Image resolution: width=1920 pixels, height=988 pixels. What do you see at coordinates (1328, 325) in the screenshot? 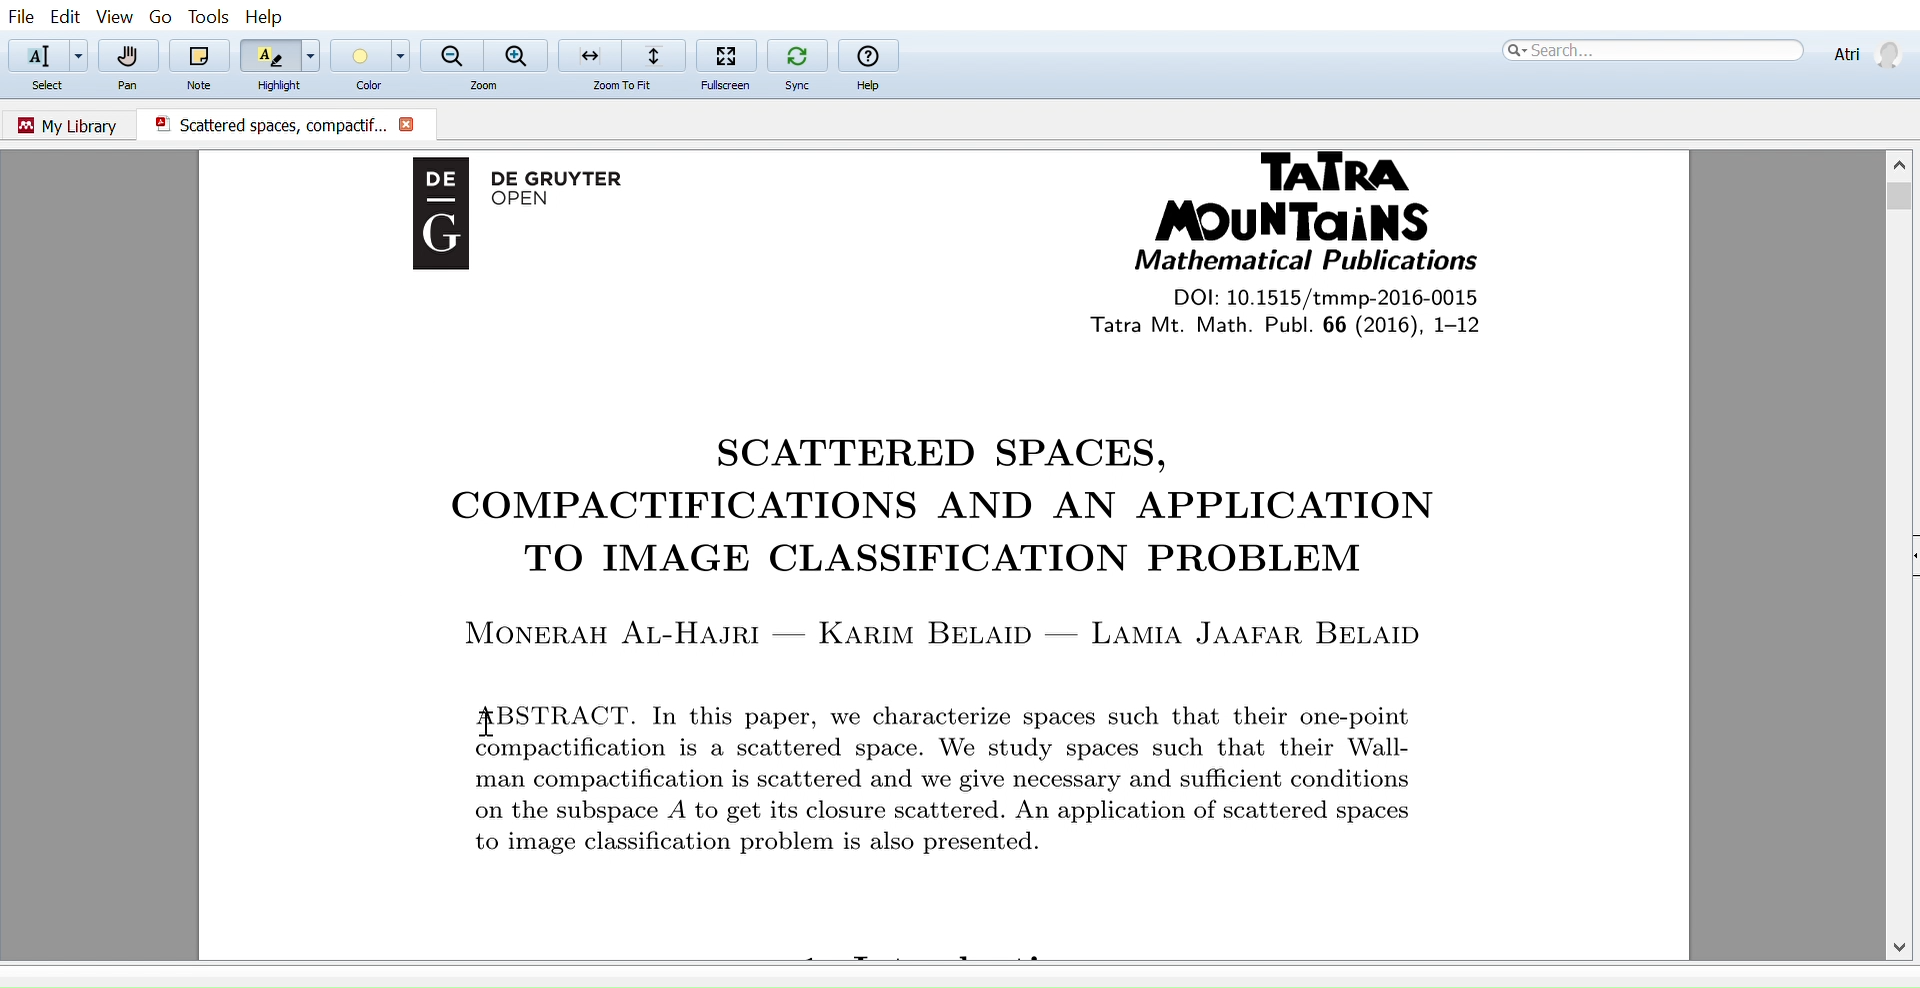
I see `tatra Mt. Math Publi. 66 (2016), 1-12 ` at bounding box center [1328, 325].